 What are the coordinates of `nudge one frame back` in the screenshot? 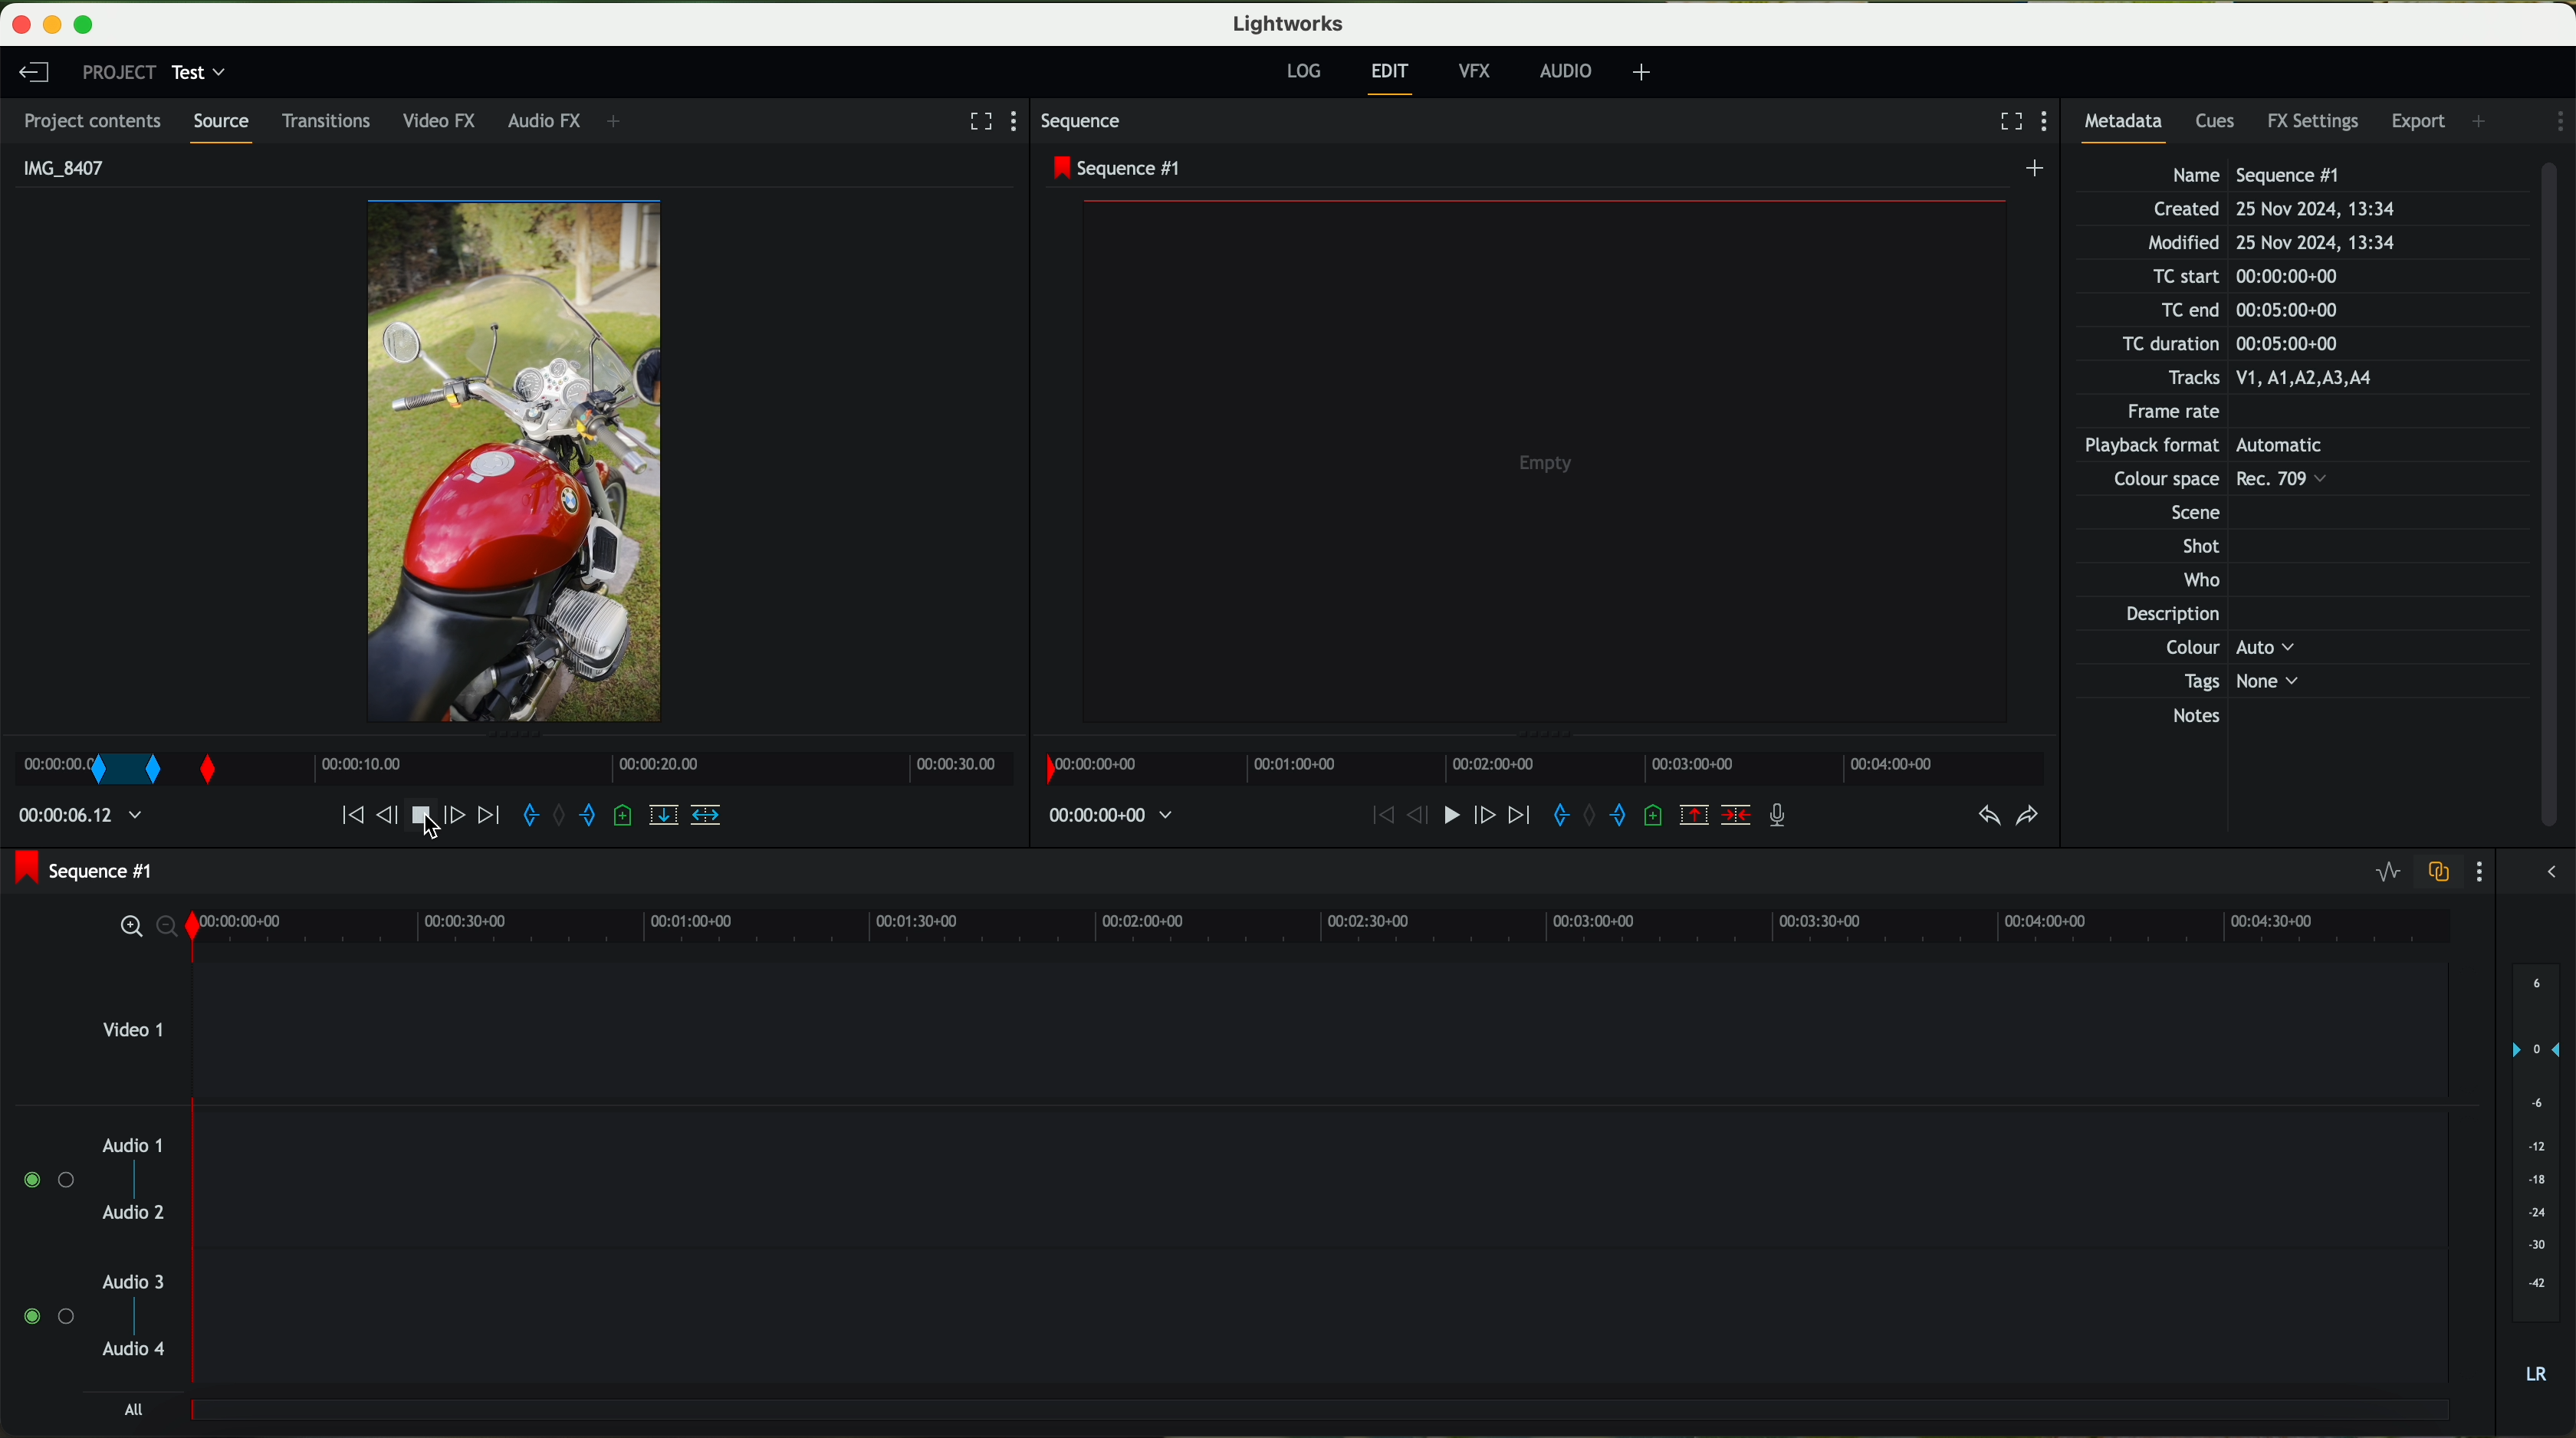 It's located at (1405, 821).